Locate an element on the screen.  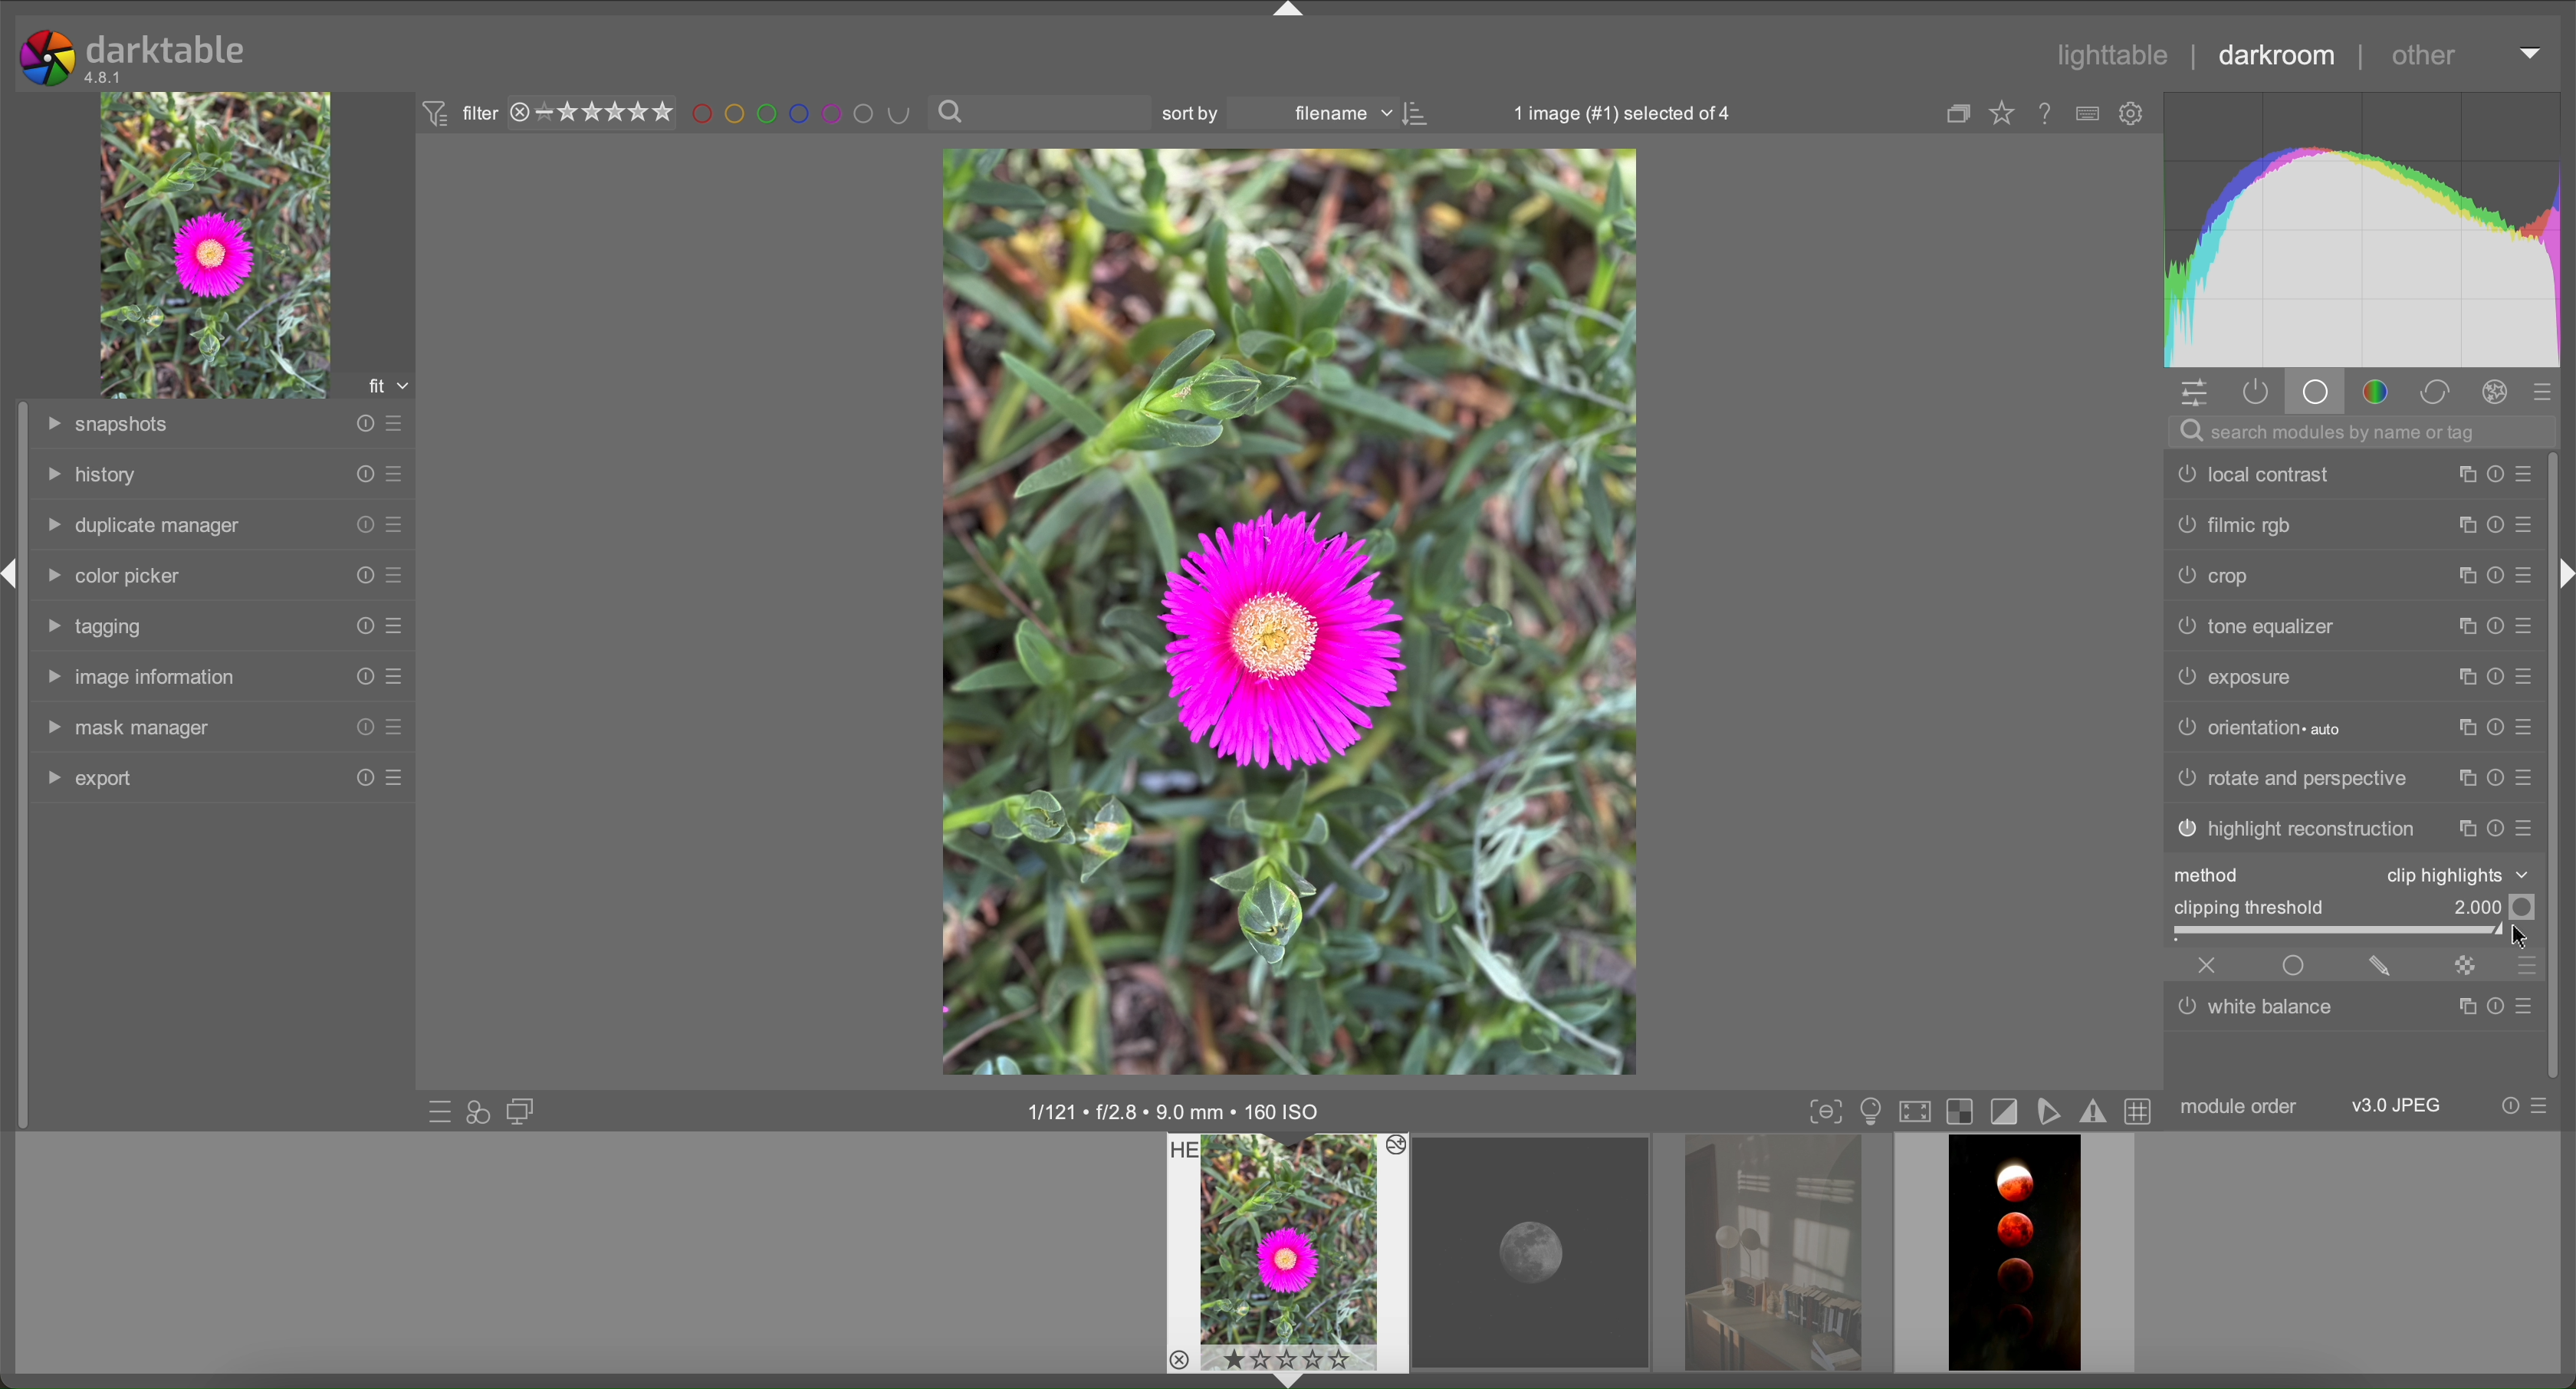
1 image selected of 4 is located at coordinates (1612, 112).